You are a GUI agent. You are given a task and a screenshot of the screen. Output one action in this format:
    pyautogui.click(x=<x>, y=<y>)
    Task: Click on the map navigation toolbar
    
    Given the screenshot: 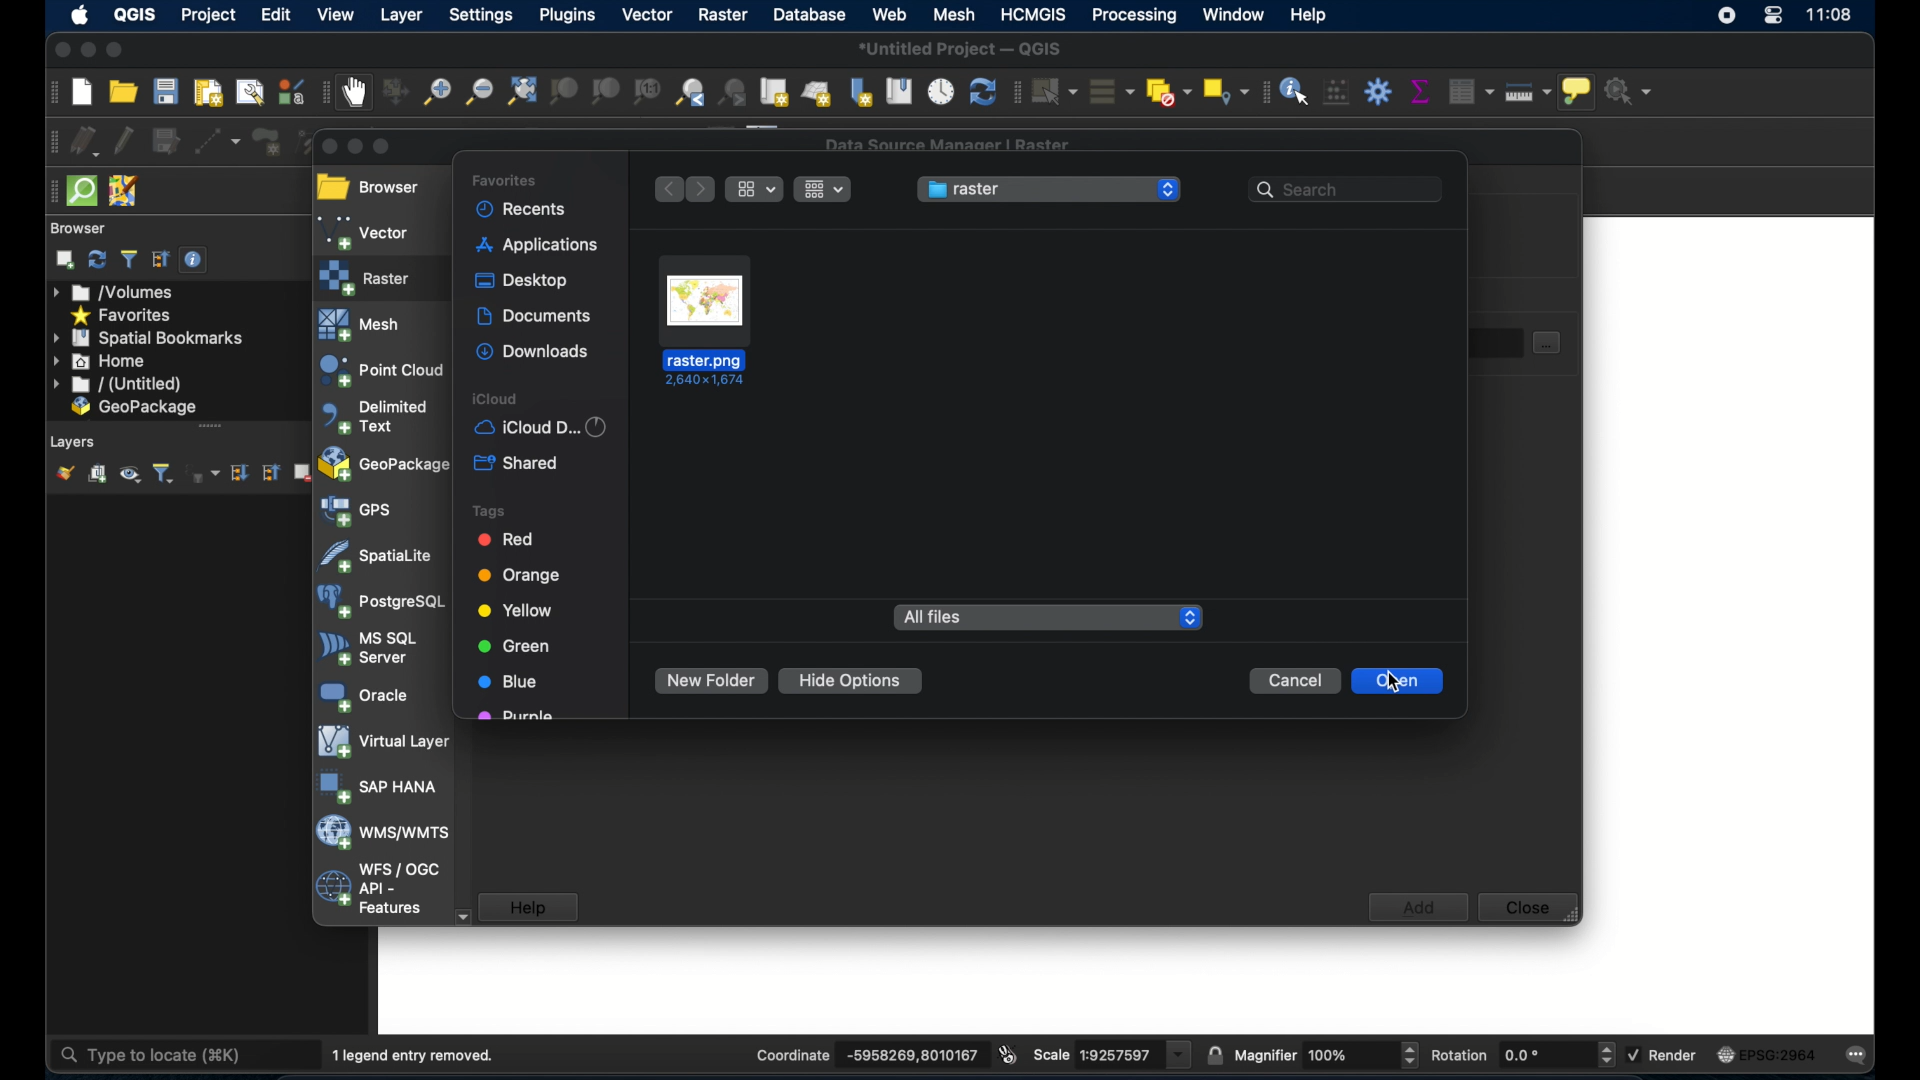 What is the action you would take?
    pyautogui.click(x=326, y=92)
    